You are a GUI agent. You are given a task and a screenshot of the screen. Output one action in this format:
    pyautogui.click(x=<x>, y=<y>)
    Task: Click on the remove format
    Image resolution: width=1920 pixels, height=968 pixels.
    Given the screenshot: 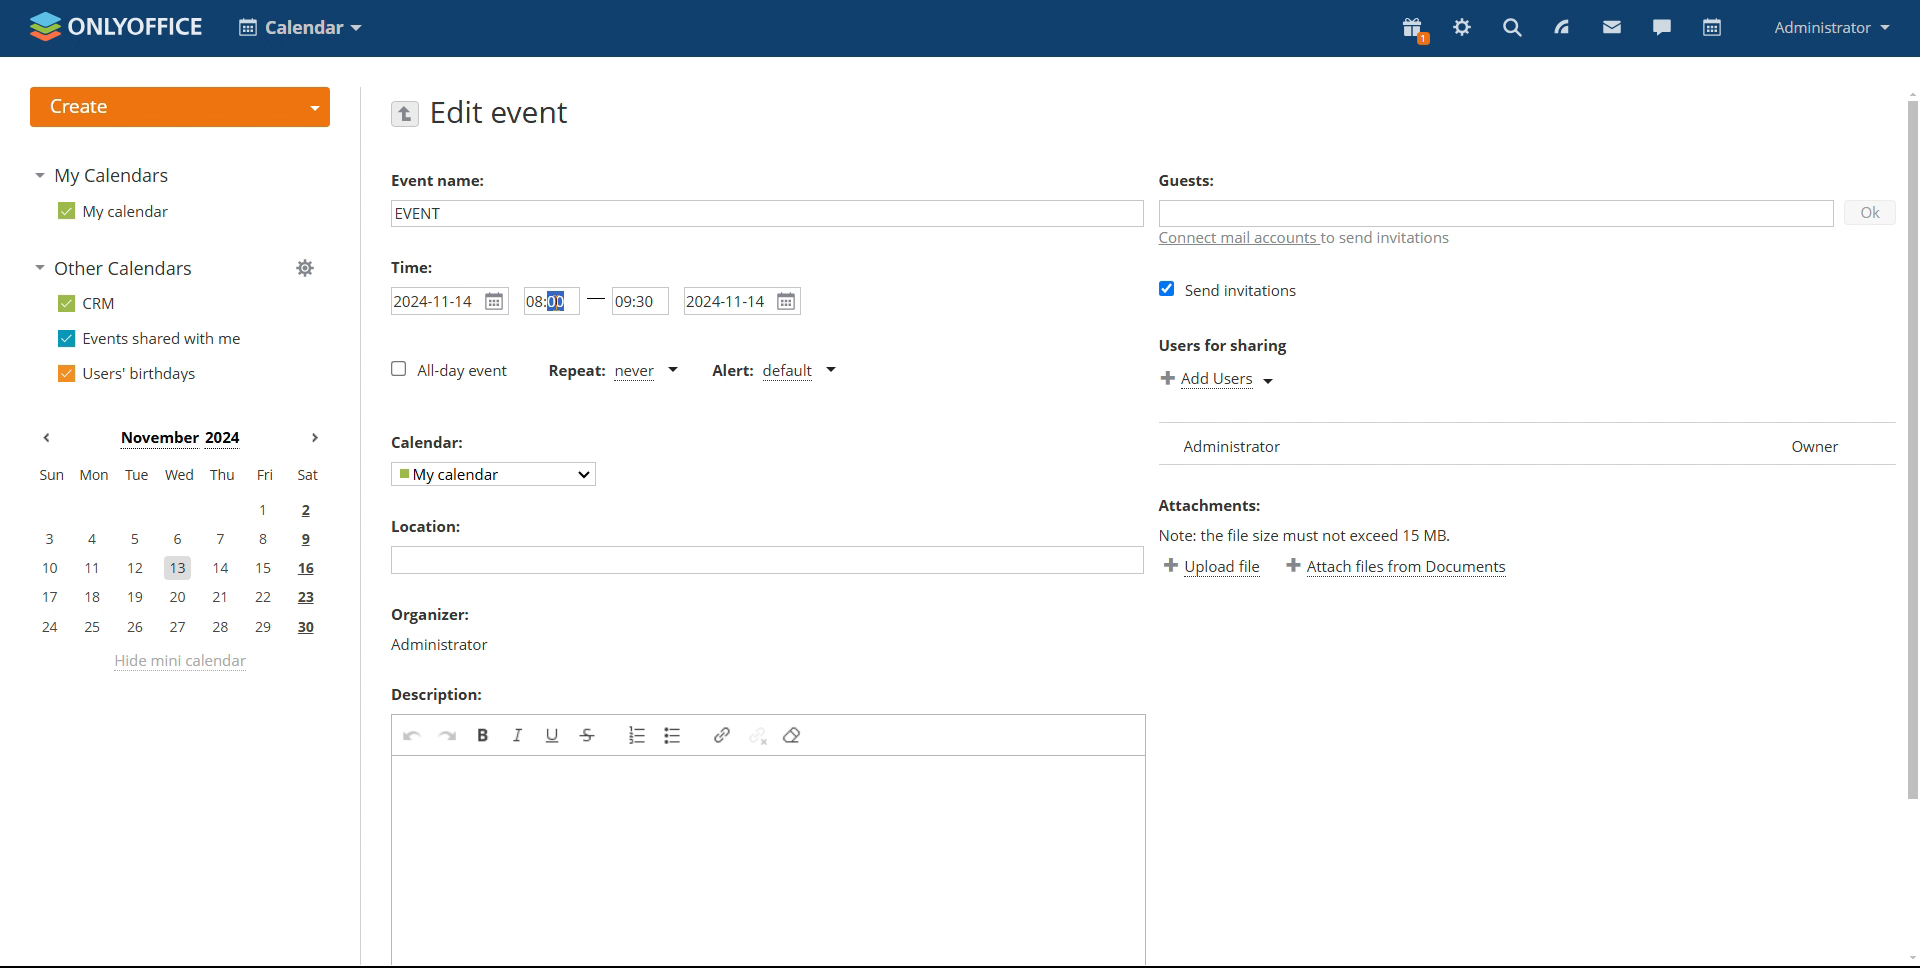 What is the action you would take?
    pyautogui.click(x=794, y=734)
    